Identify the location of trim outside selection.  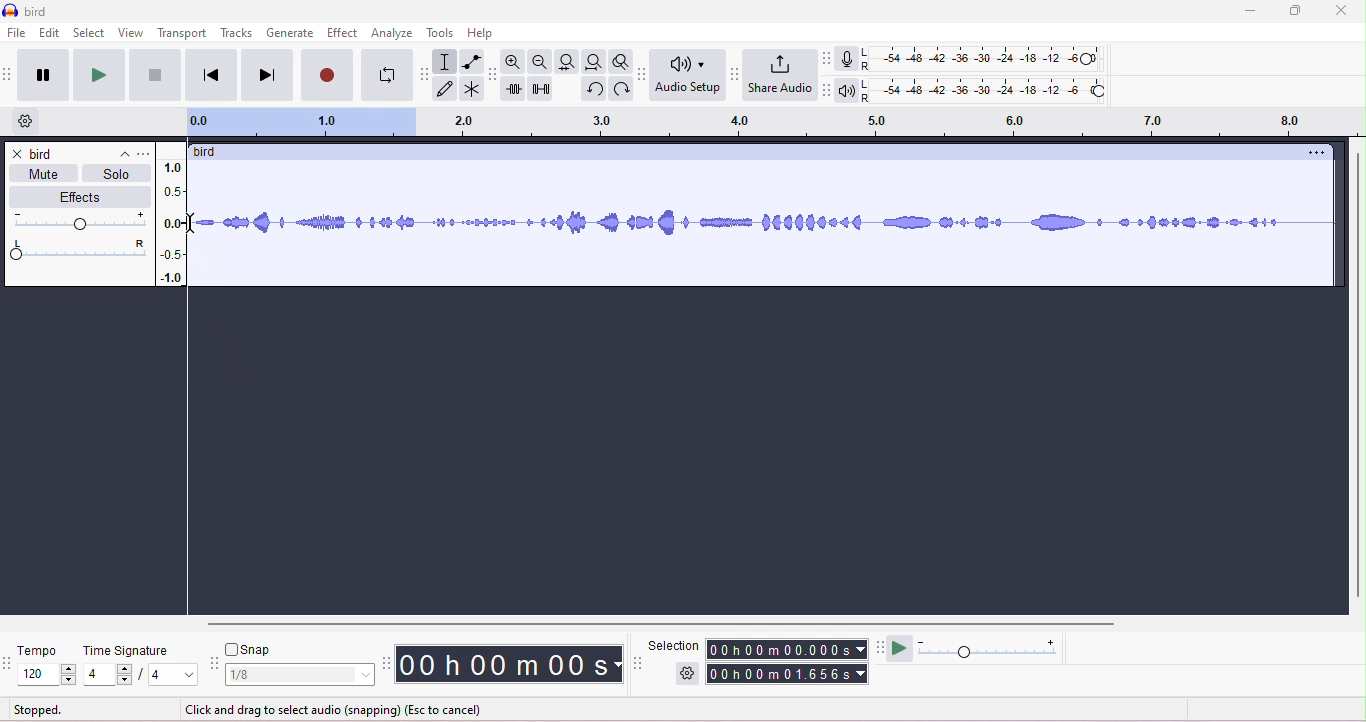
(517, 89).